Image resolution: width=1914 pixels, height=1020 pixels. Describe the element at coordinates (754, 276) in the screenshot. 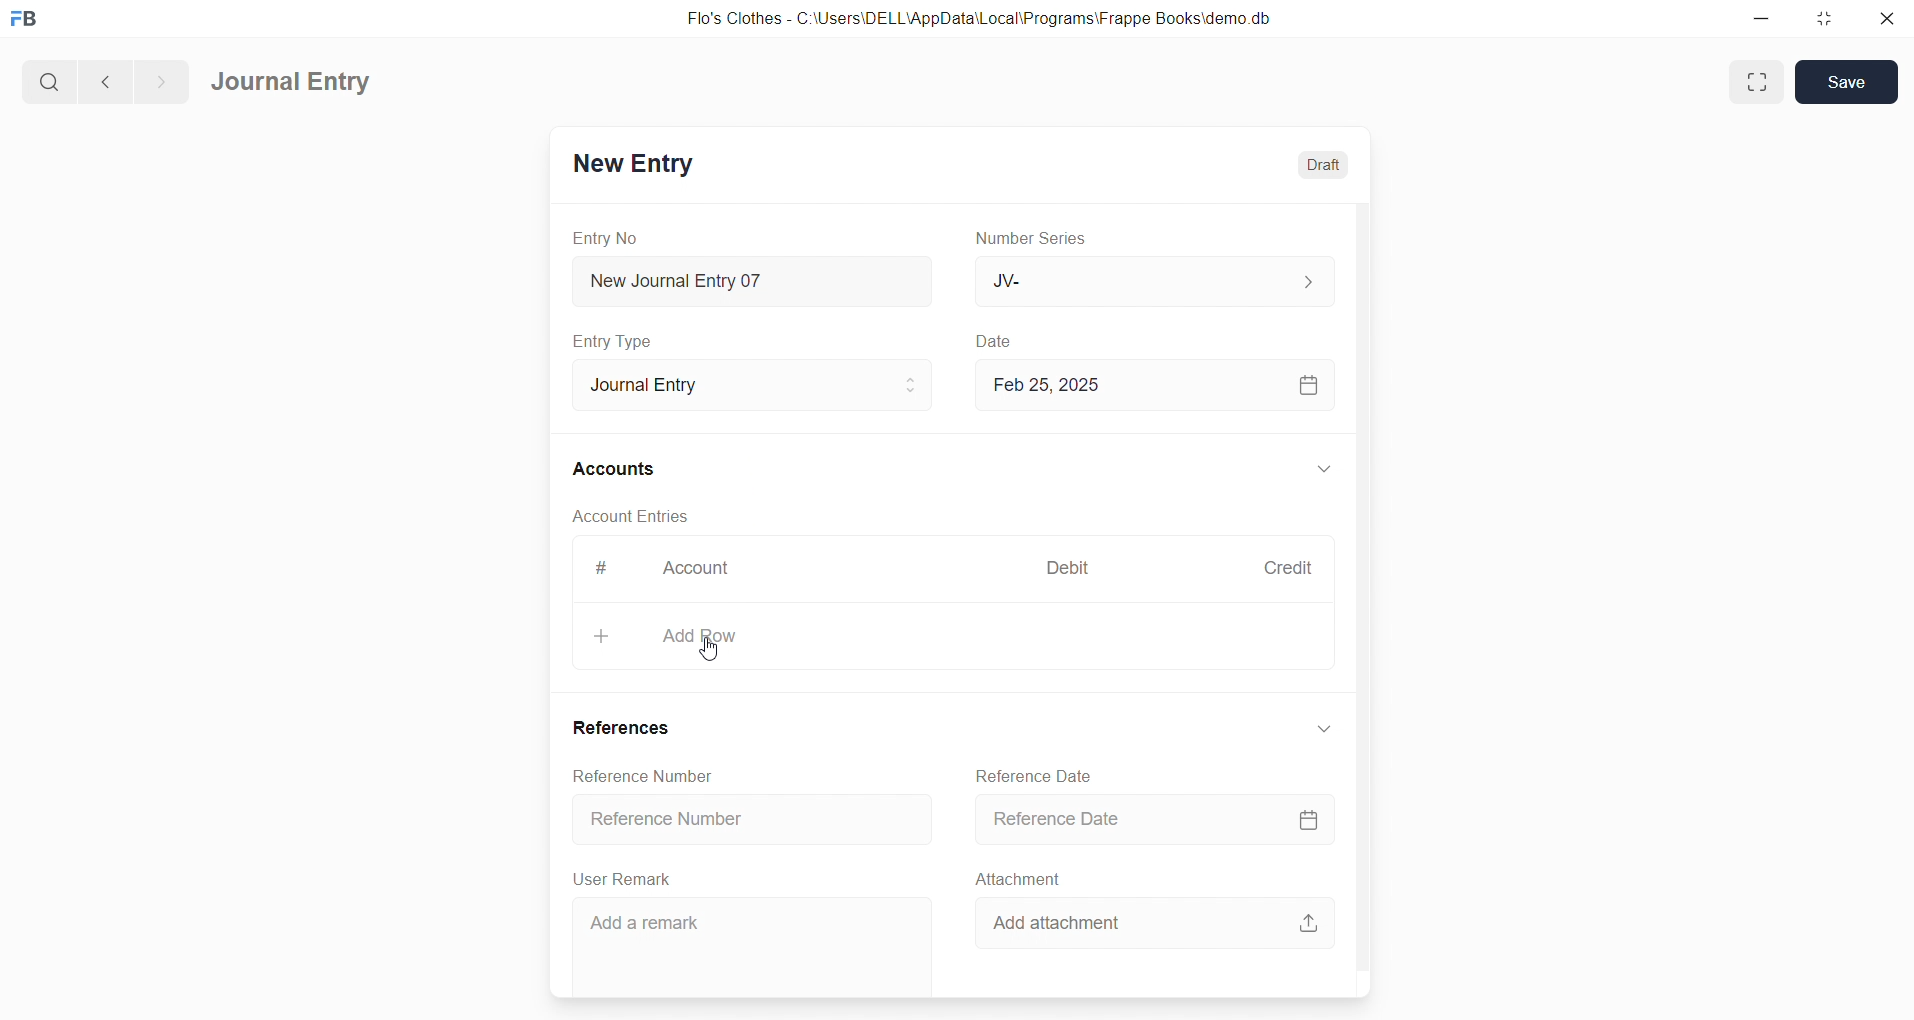

I see `New Journal Entry 07` at that location.